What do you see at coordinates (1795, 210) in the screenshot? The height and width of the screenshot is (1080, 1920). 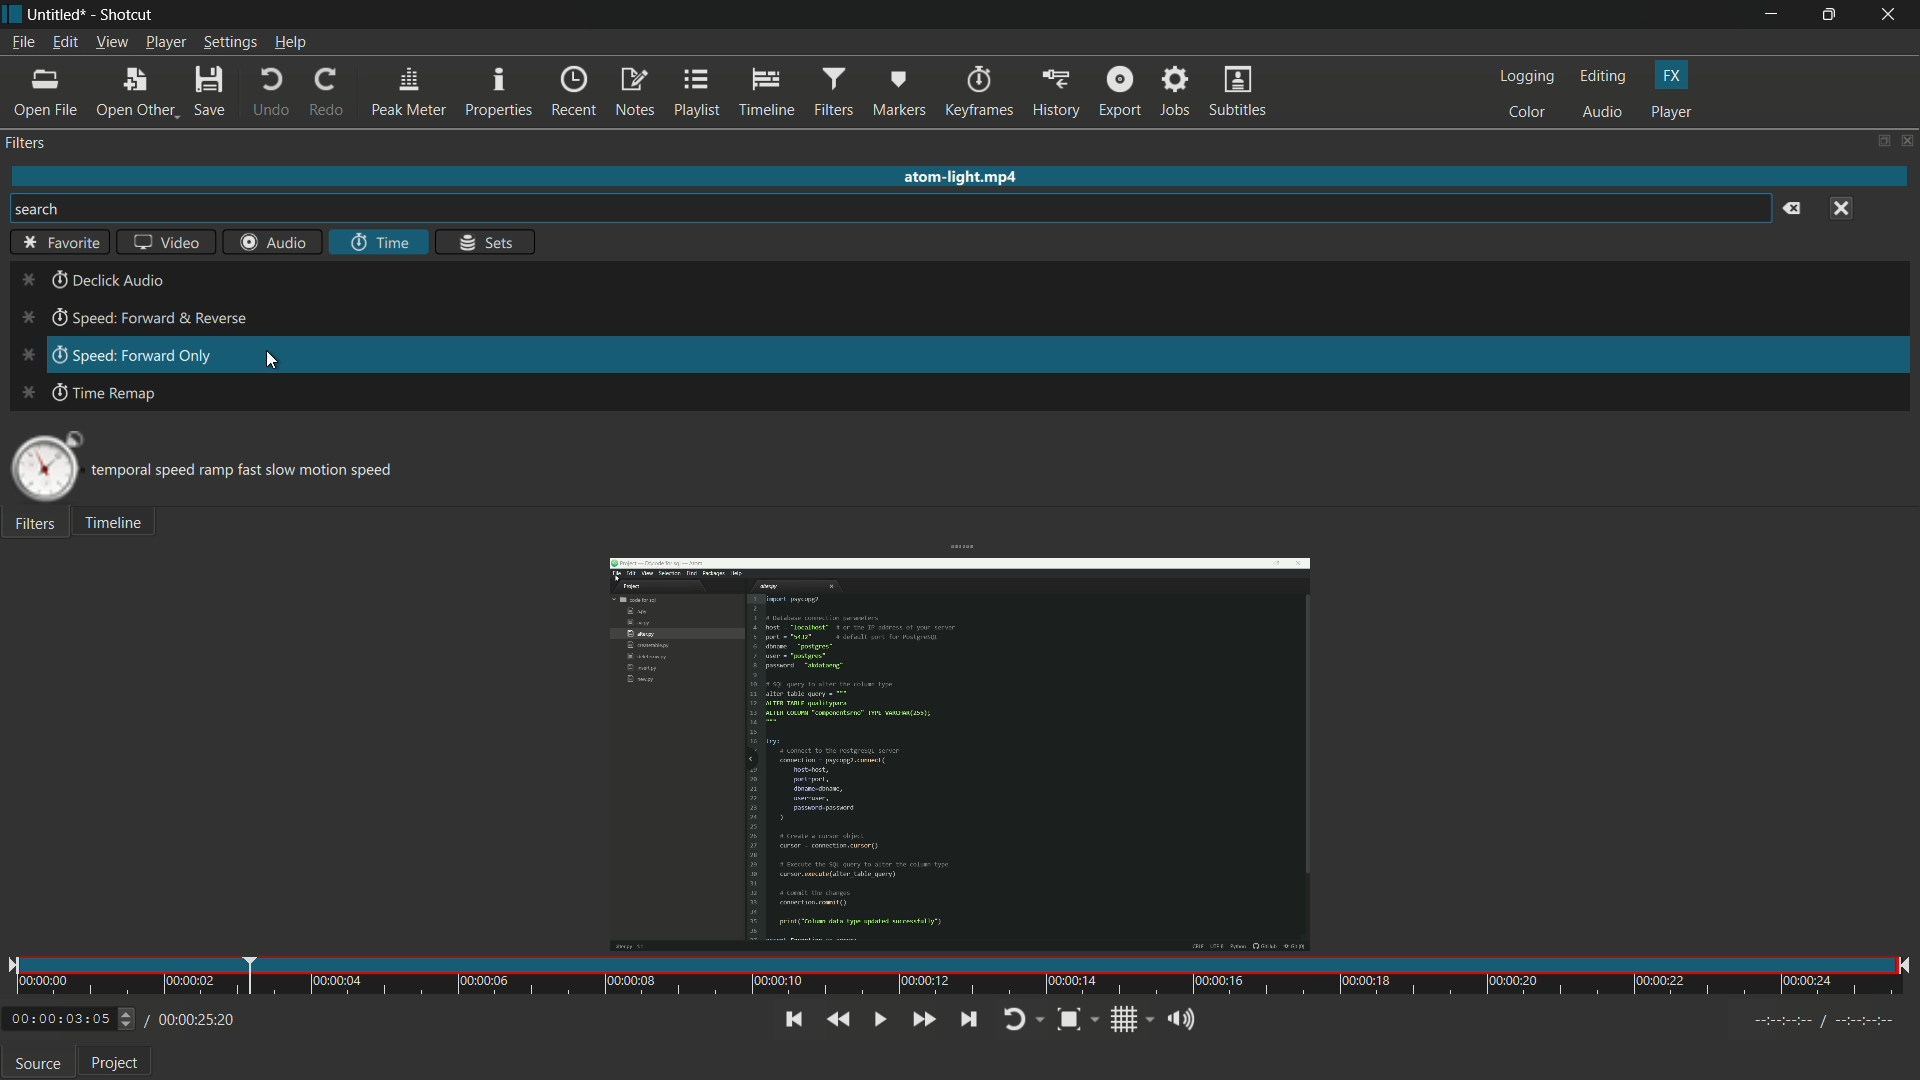 I see `clear search` at bounding box center [1795, 210].